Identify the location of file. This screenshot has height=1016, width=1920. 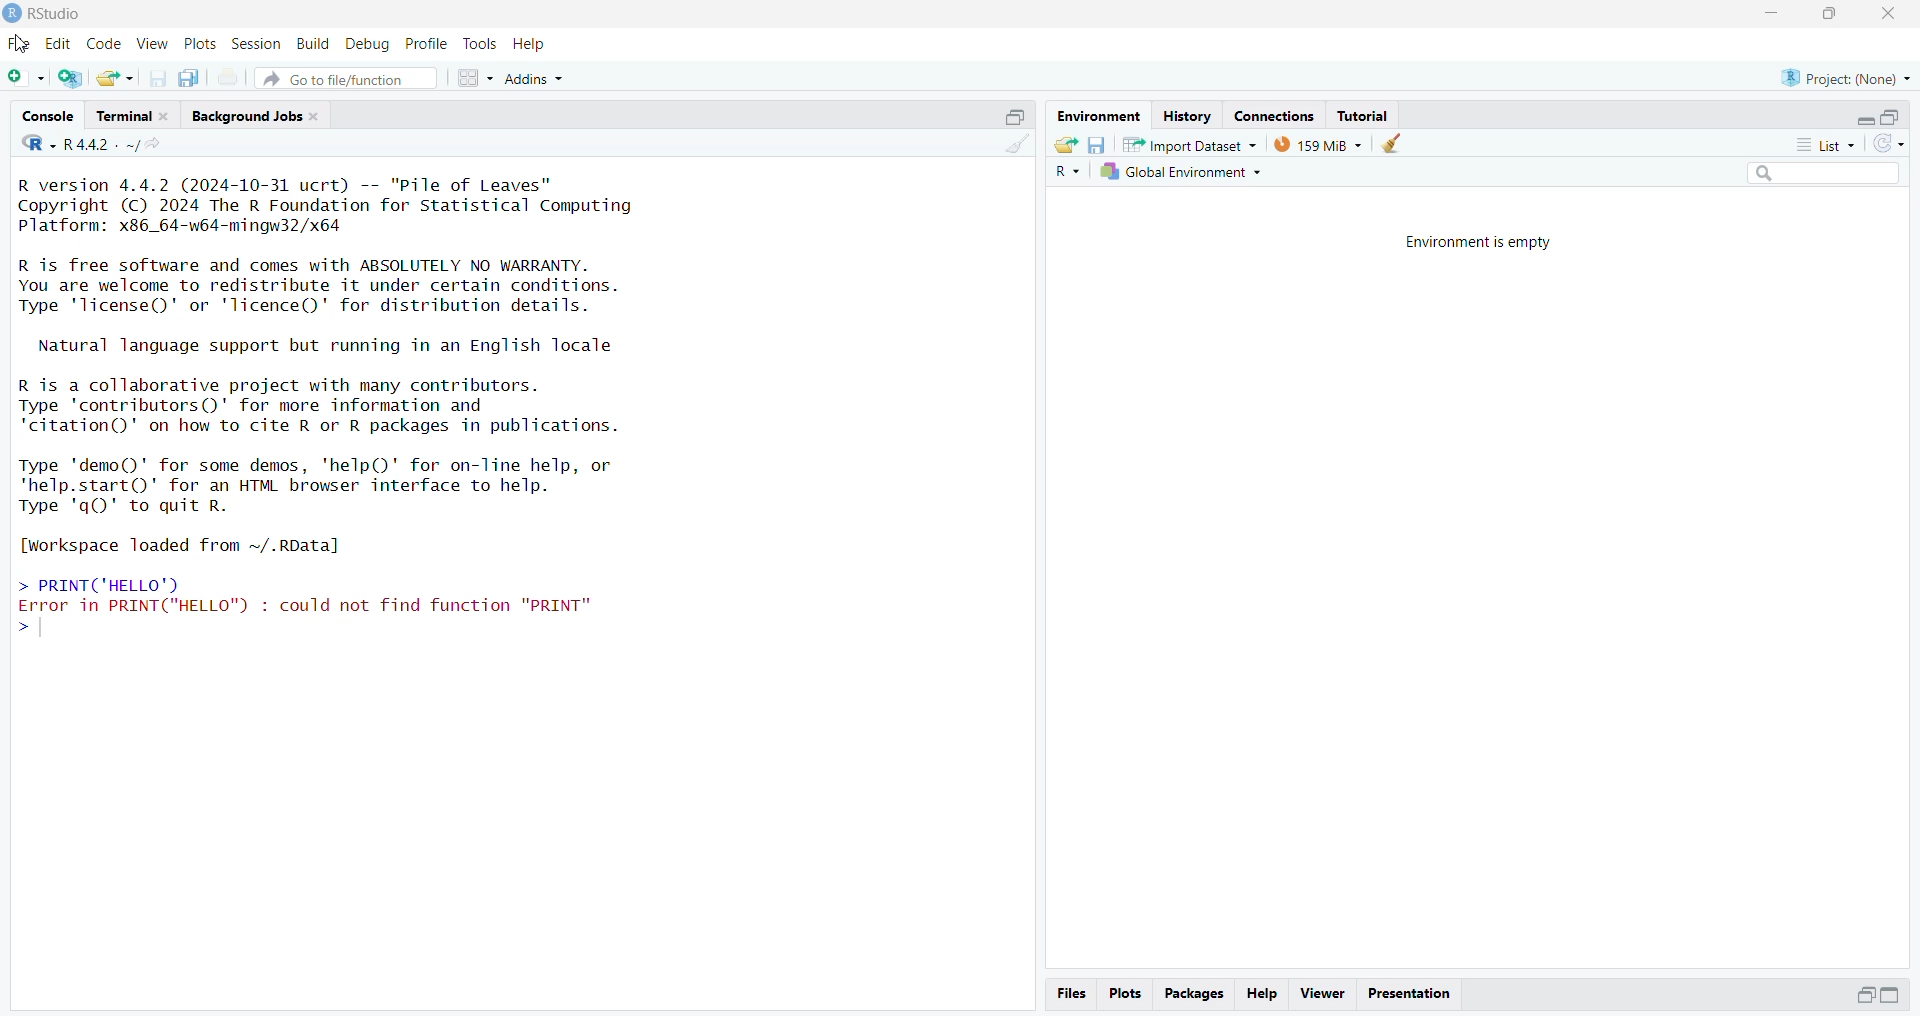
(21, 45).